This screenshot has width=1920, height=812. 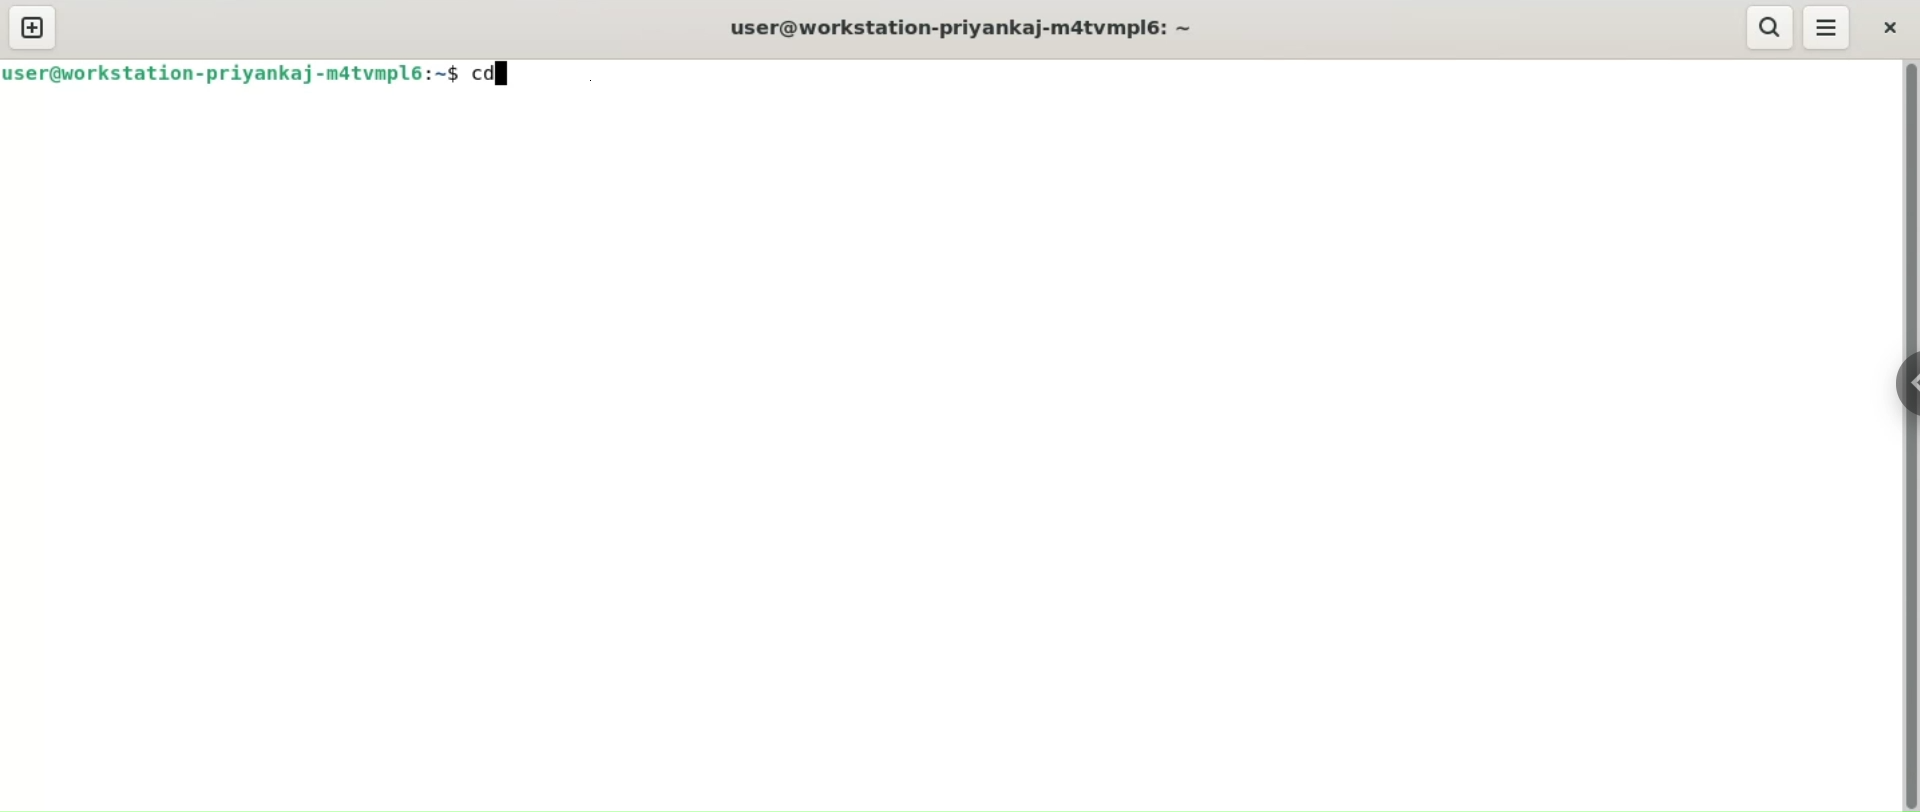 What do you see at coordinates (1771, 28) in the screenshot?
I see `search` at bounding box center [1771, 28].